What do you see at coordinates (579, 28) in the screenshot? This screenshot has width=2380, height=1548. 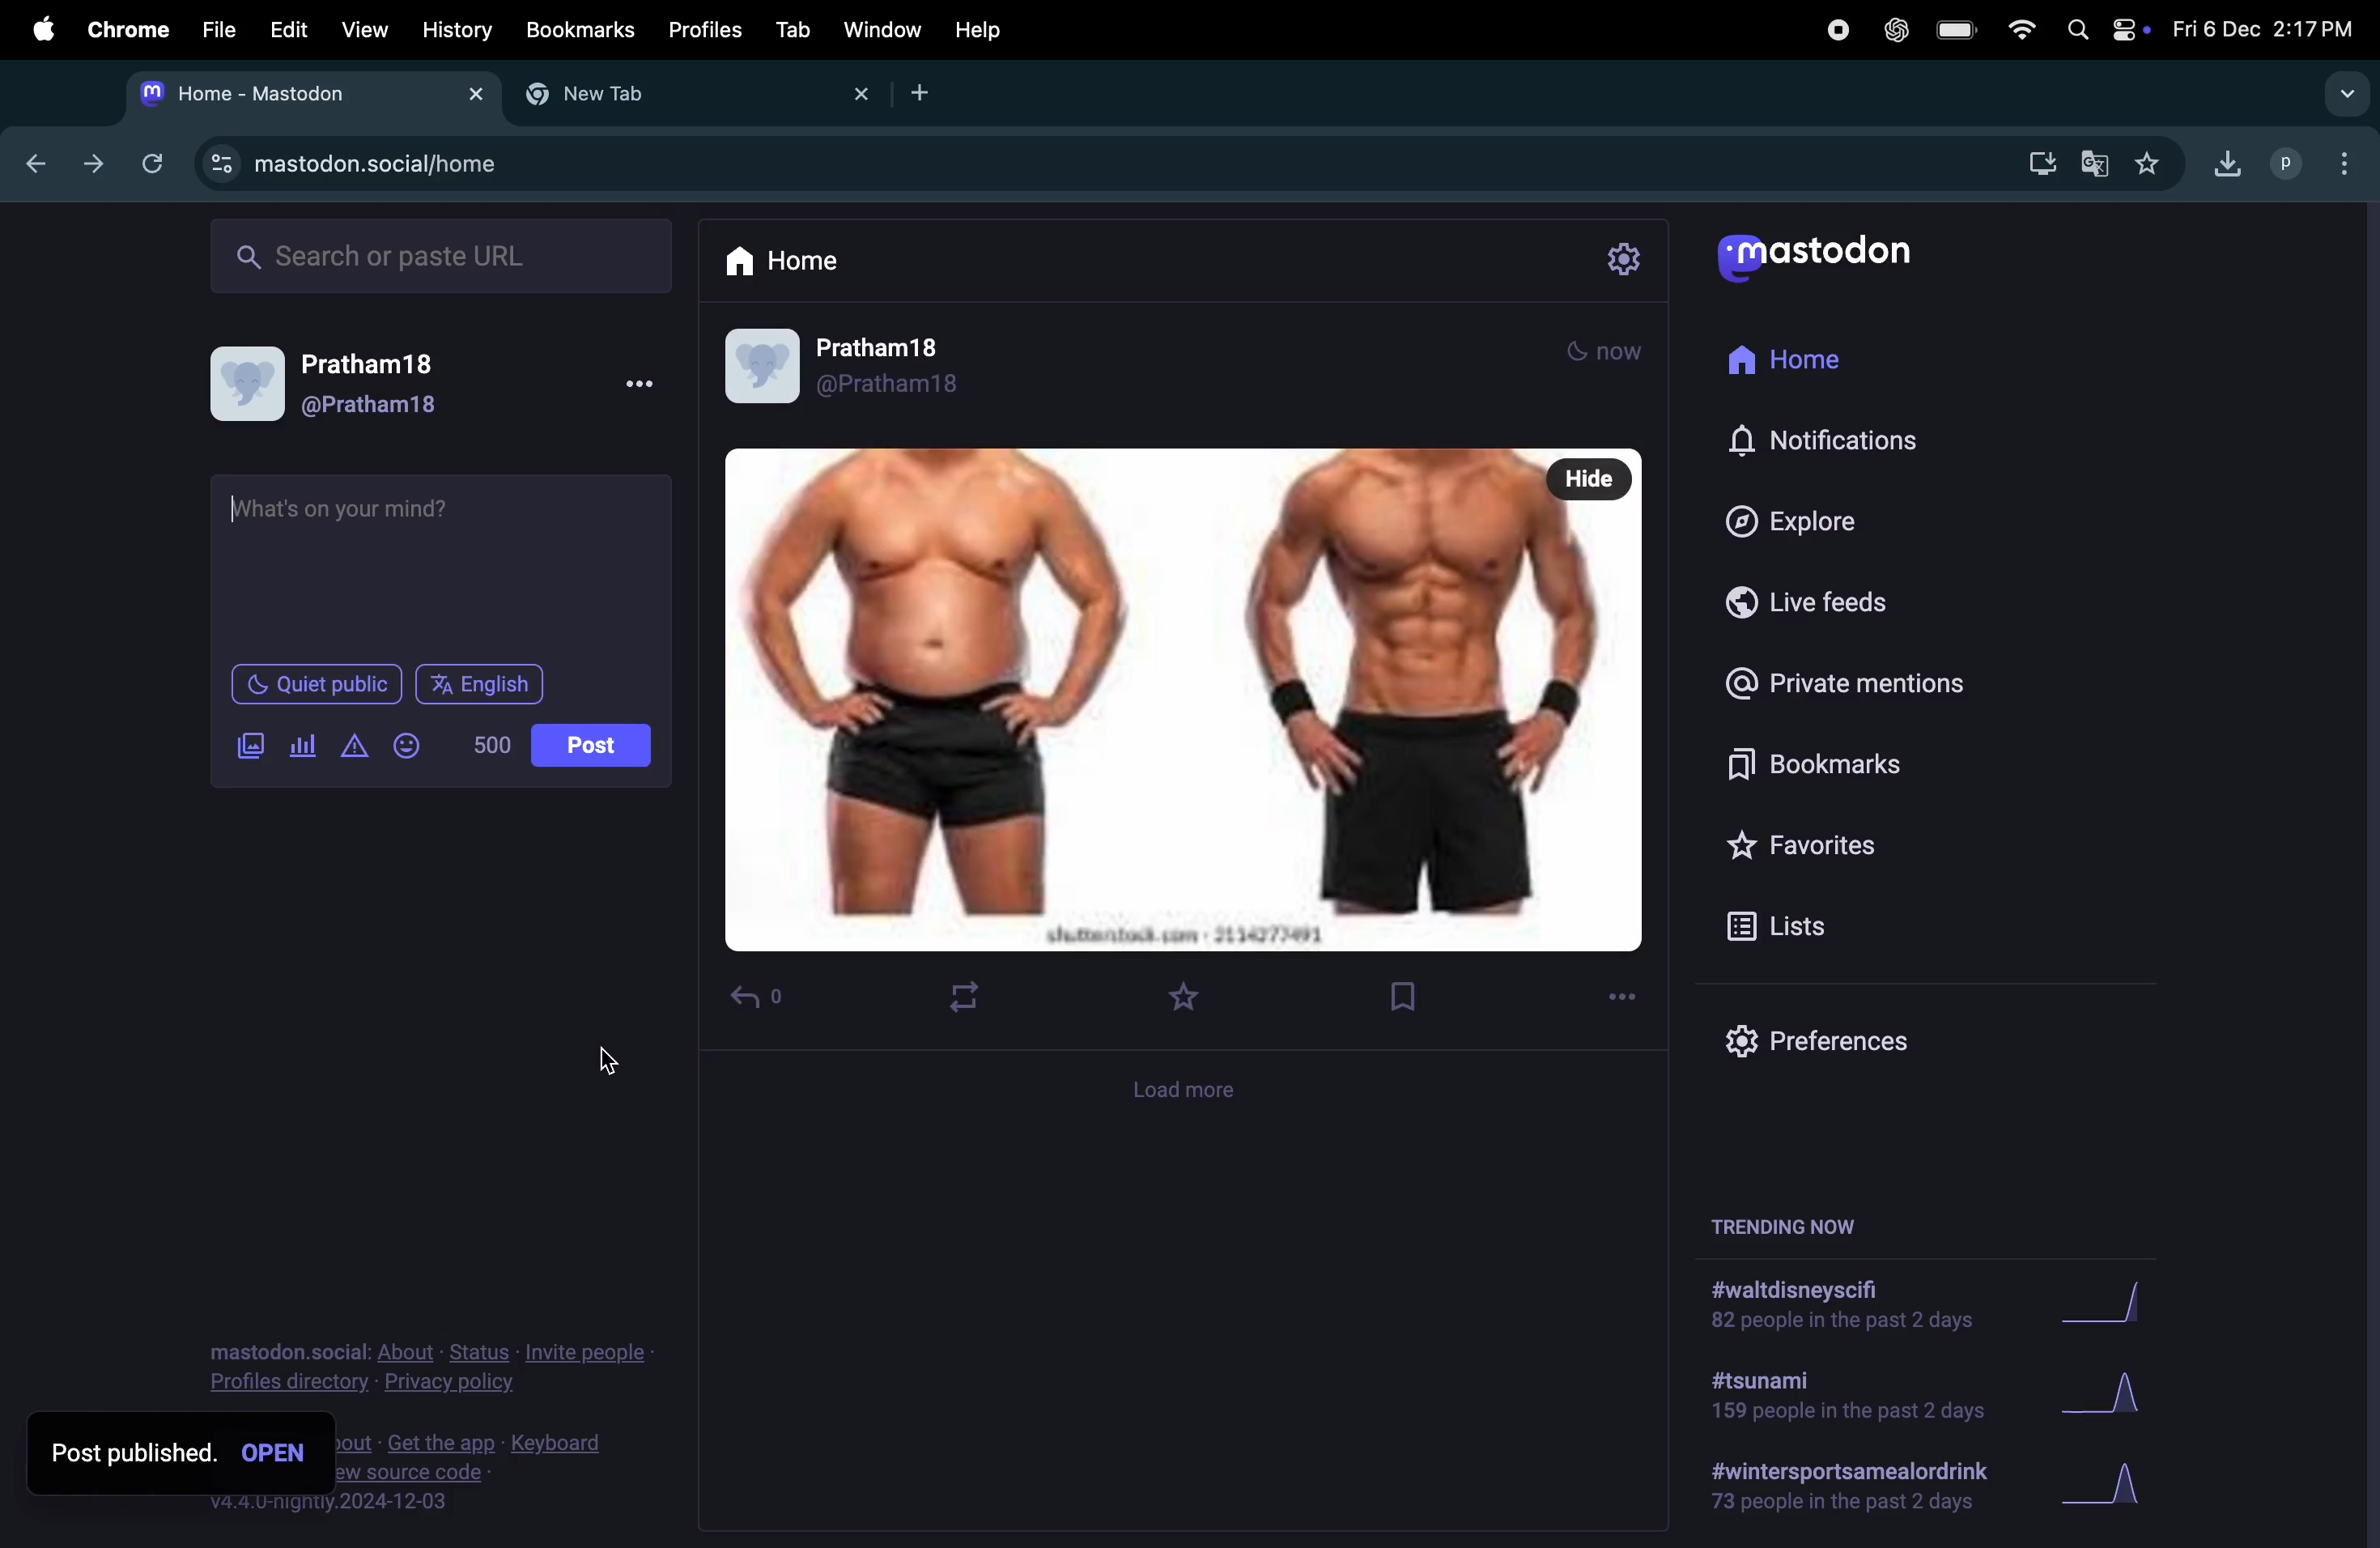 I see `Bookmarks` at bounding box center [579, 28].